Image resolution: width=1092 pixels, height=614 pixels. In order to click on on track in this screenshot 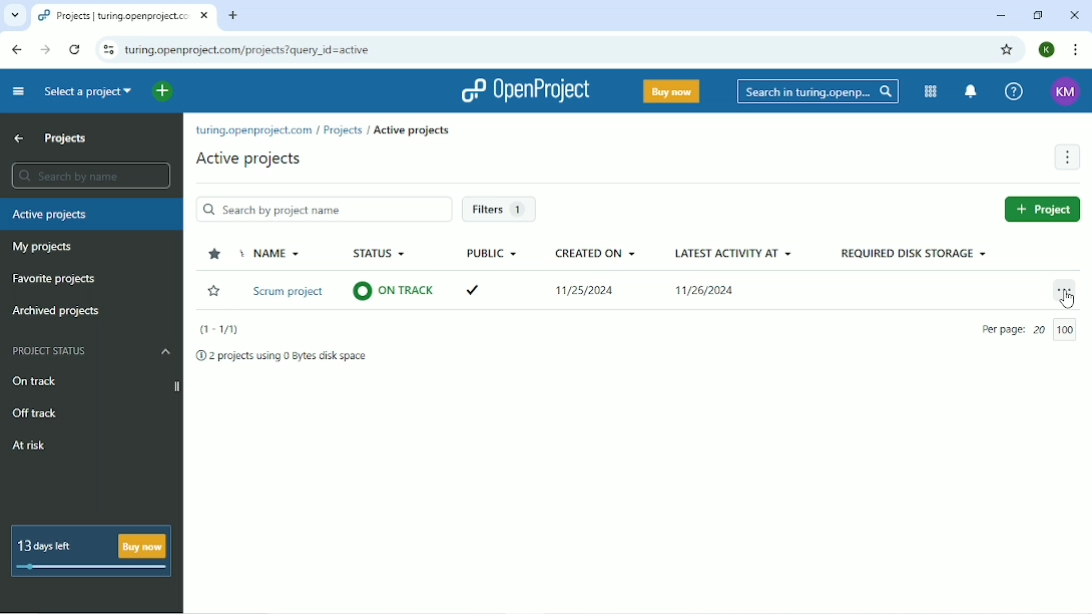, I will do `click(394, 289)`.